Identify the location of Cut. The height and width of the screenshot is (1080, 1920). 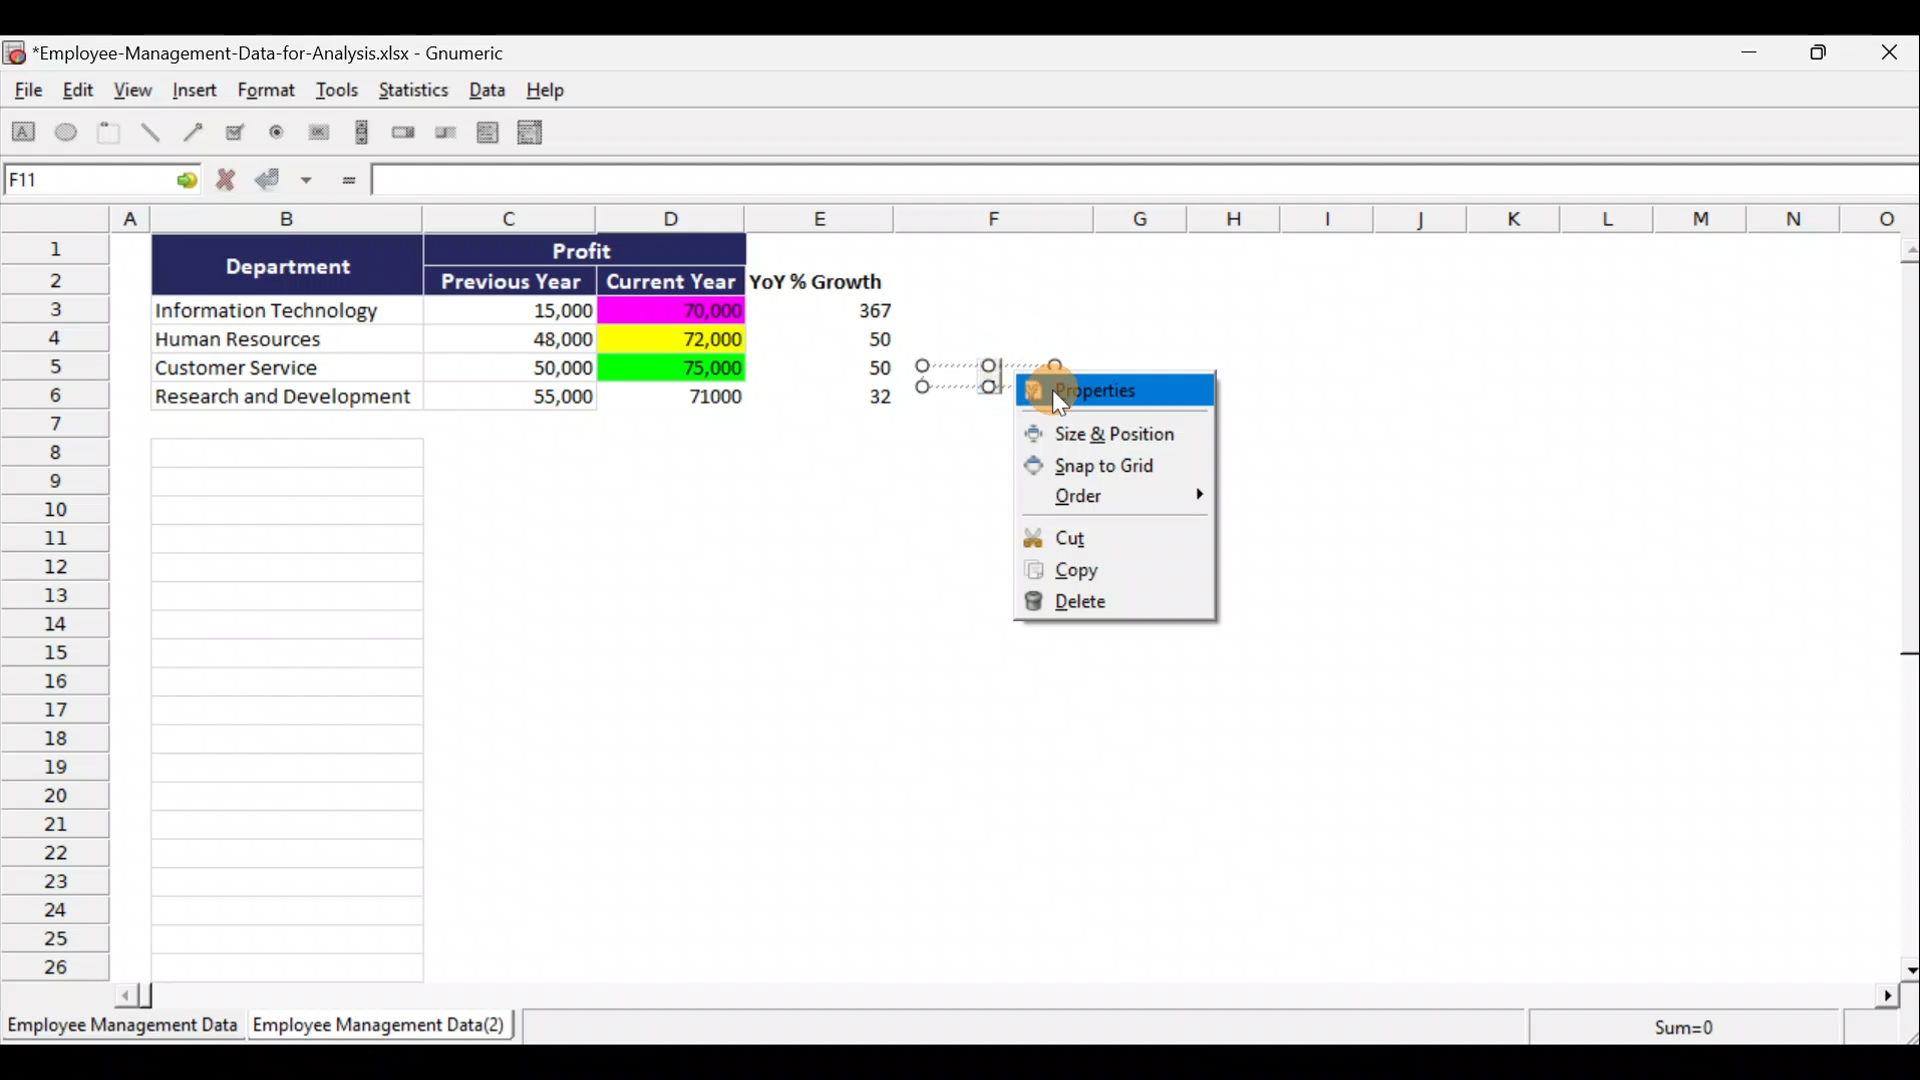
(1118, 536).